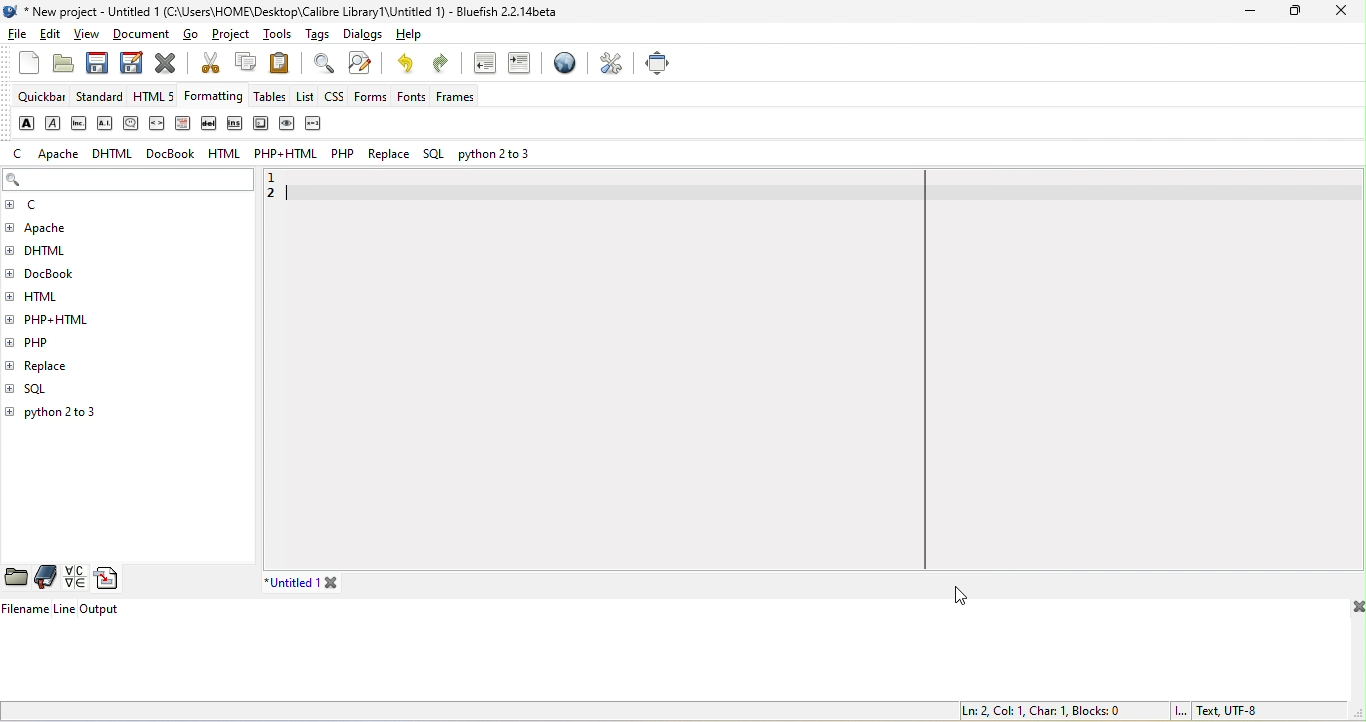  Describe the element at coordinates (522, 65) in the screenshot. I see `indent` at that location.